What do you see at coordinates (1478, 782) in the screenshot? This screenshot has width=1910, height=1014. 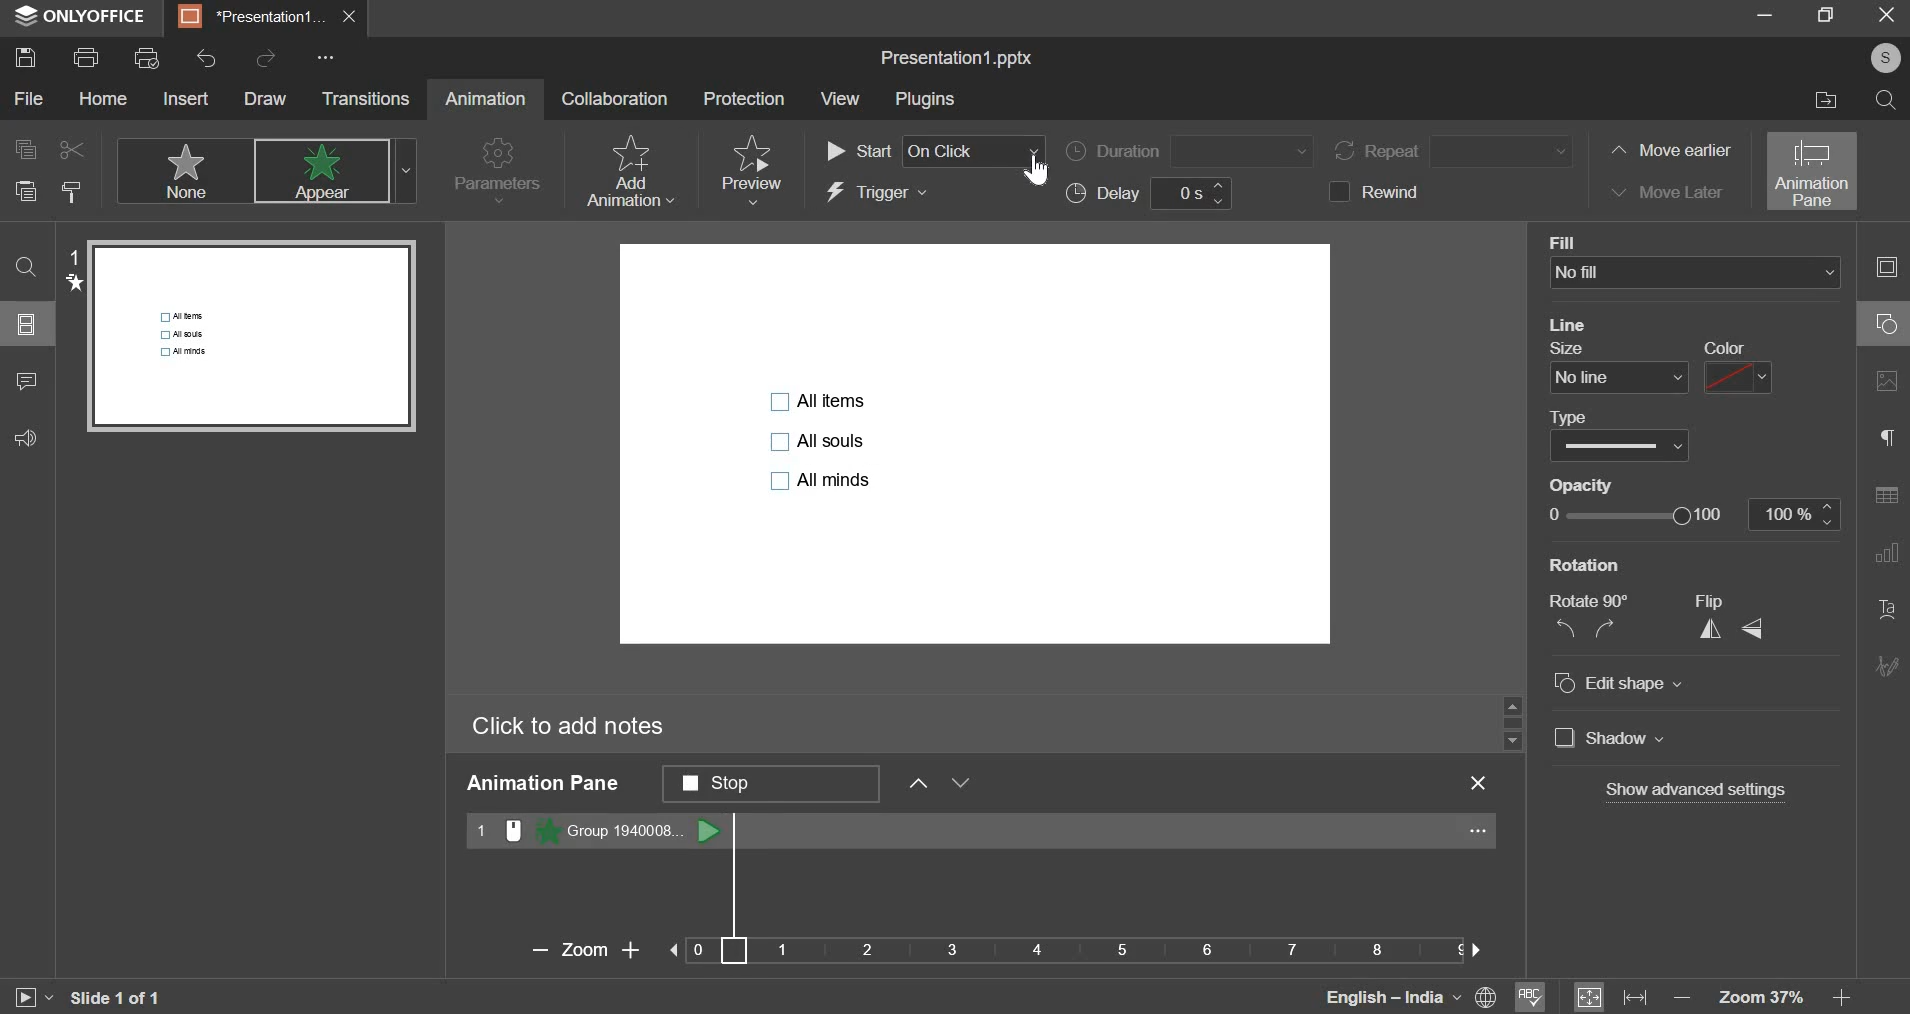 I see `exit` at bounding box center [1478, 782].